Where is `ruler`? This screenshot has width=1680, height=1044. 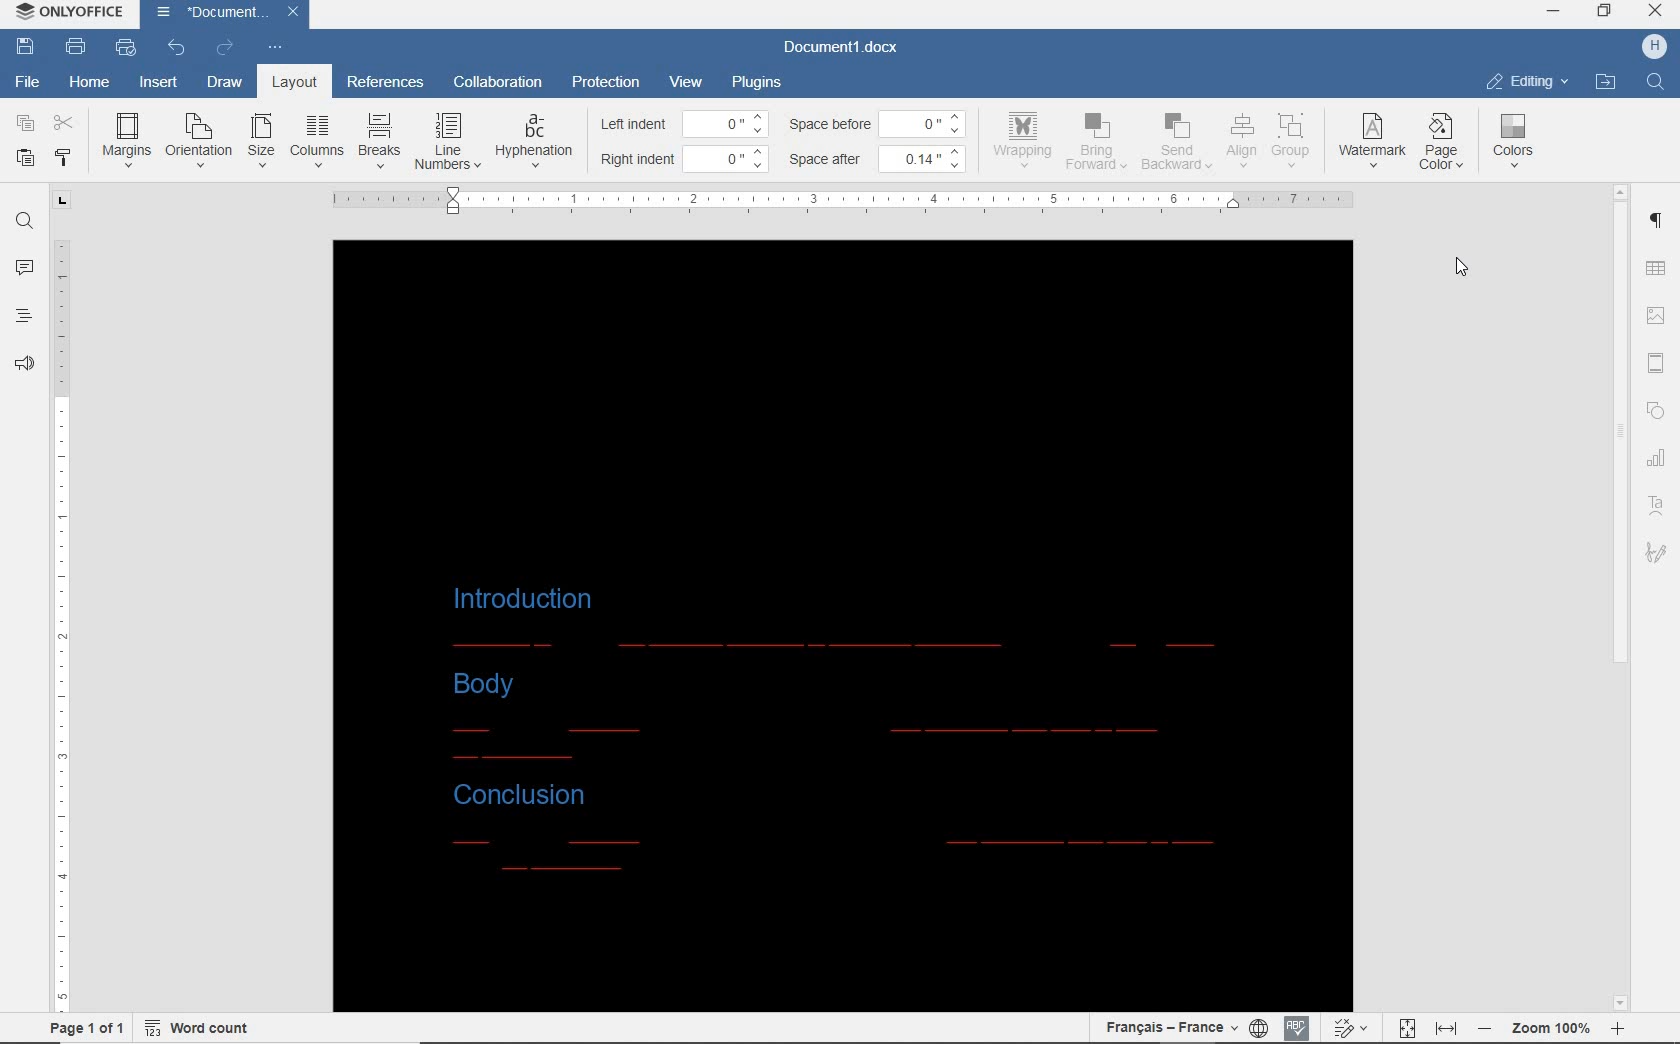 ruler is located at coordinates (63, 600).